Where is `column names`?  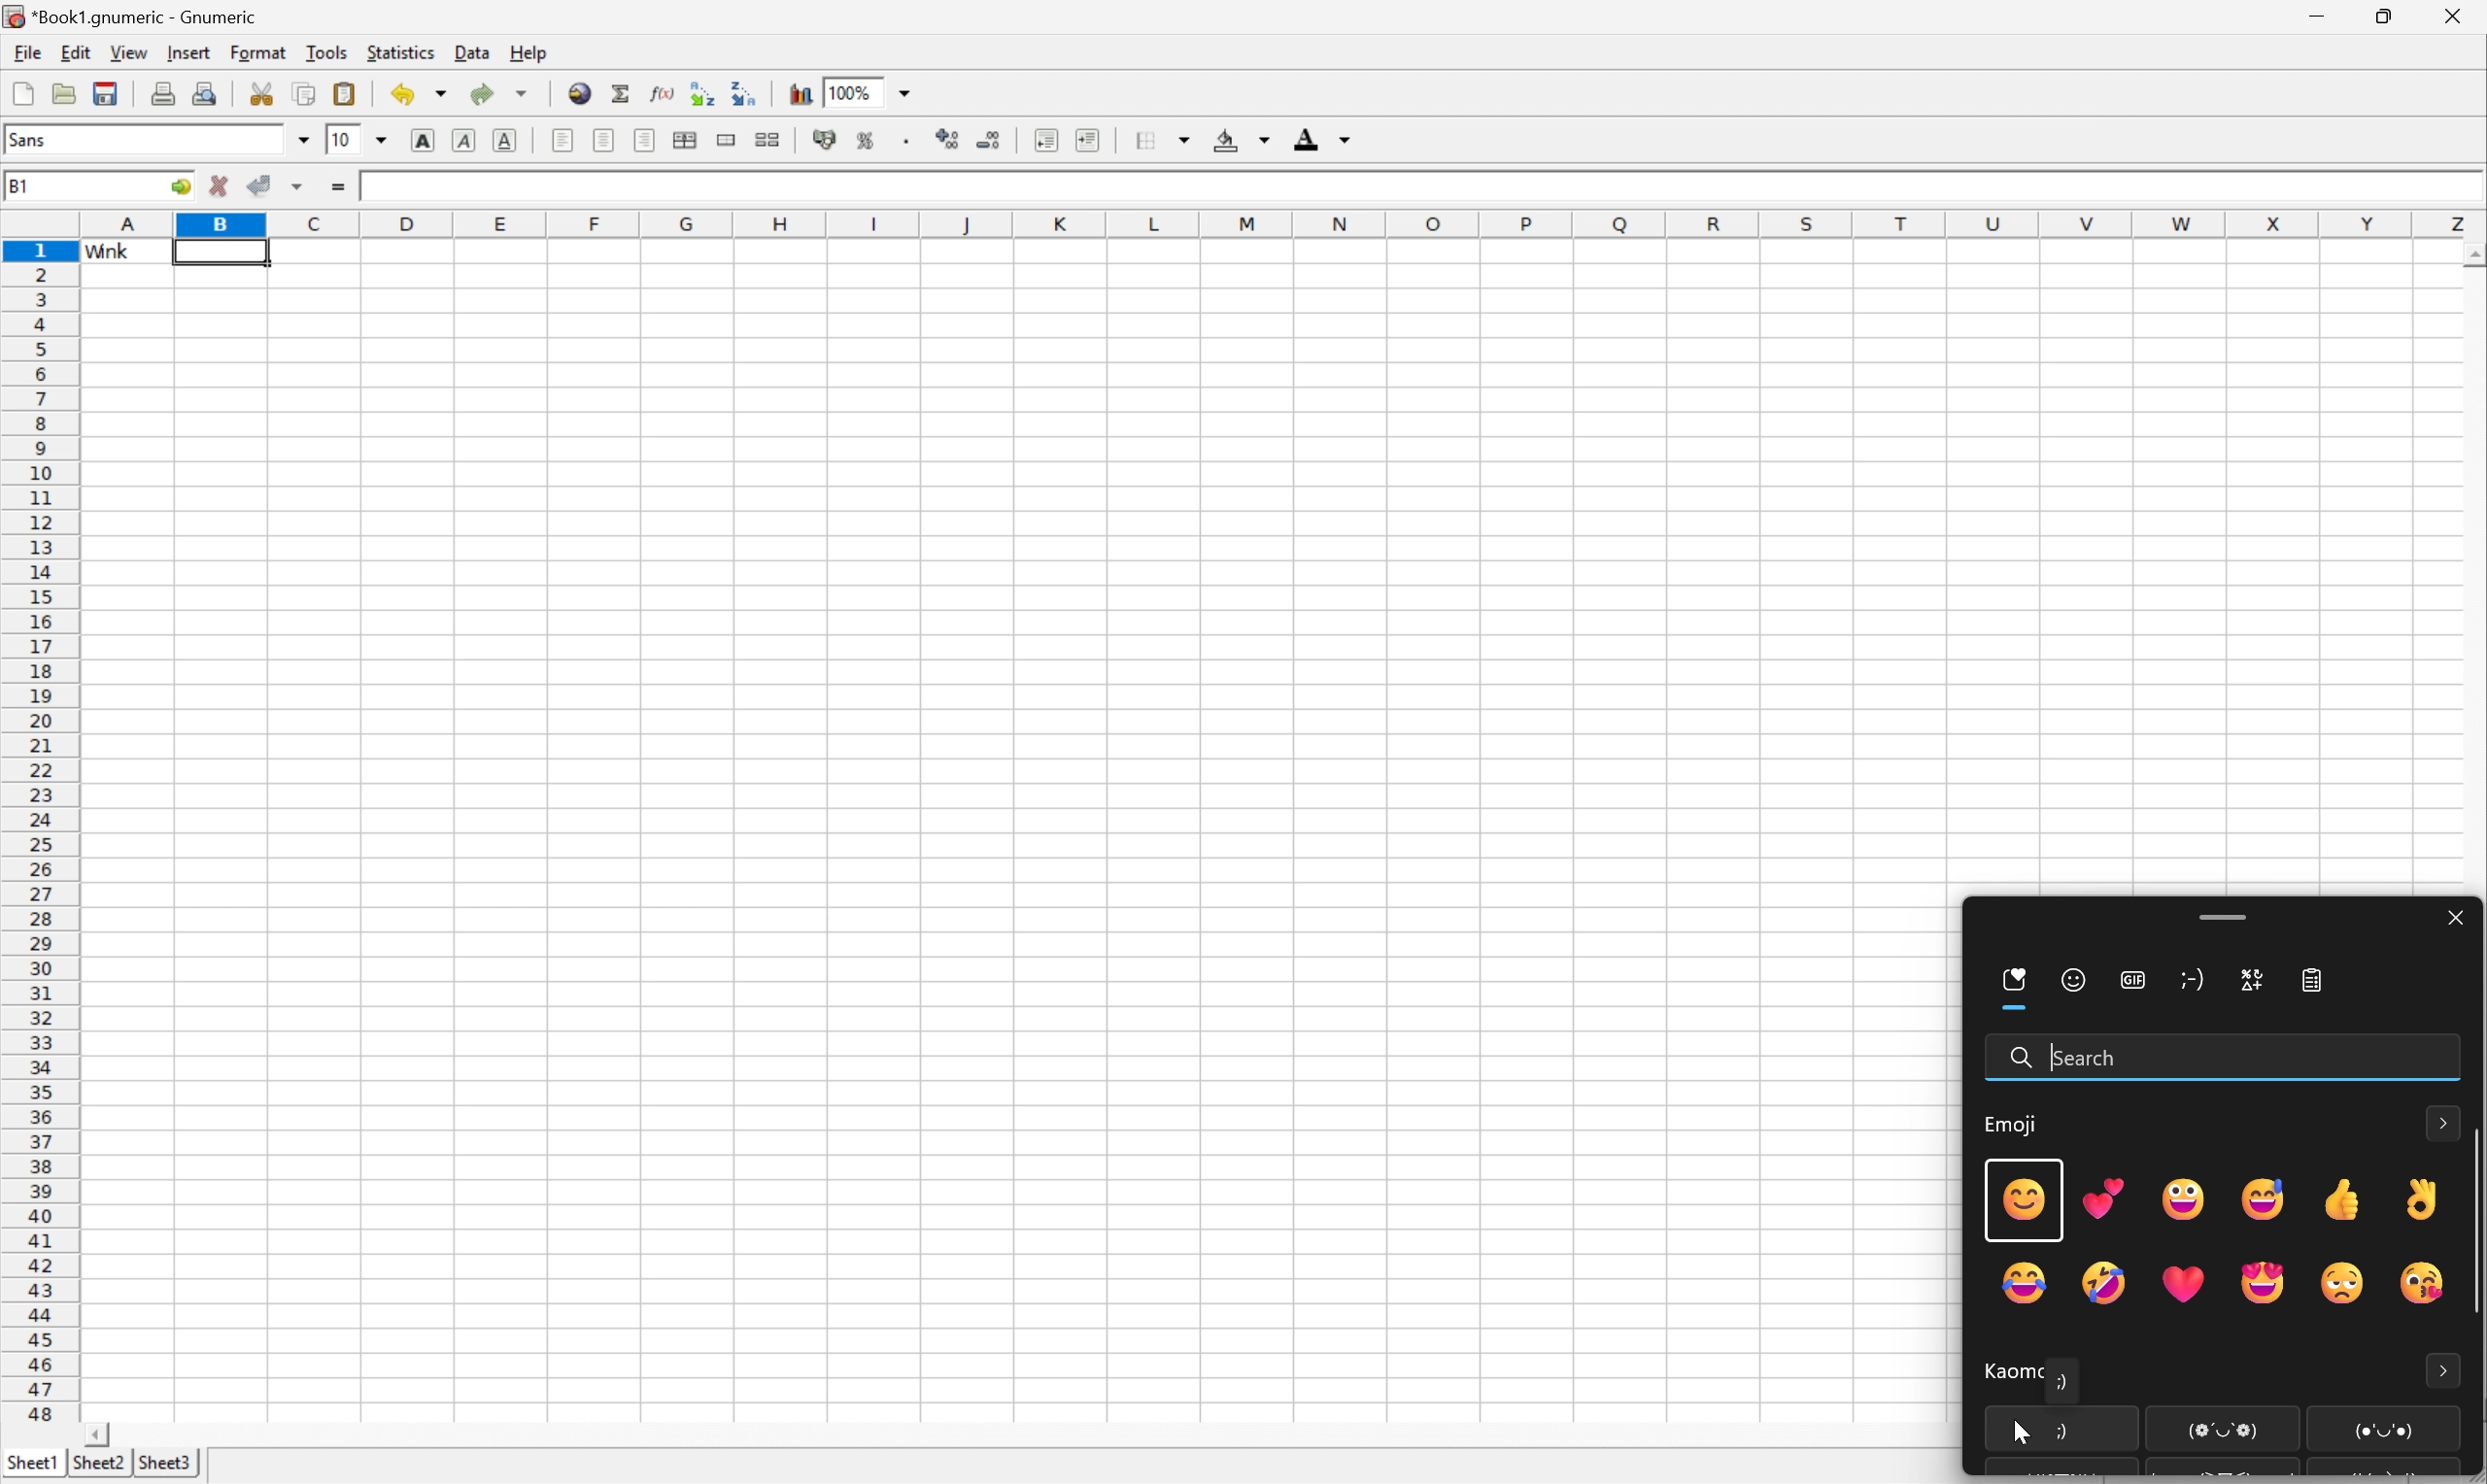
column names is located at coordinates (1275, 223).